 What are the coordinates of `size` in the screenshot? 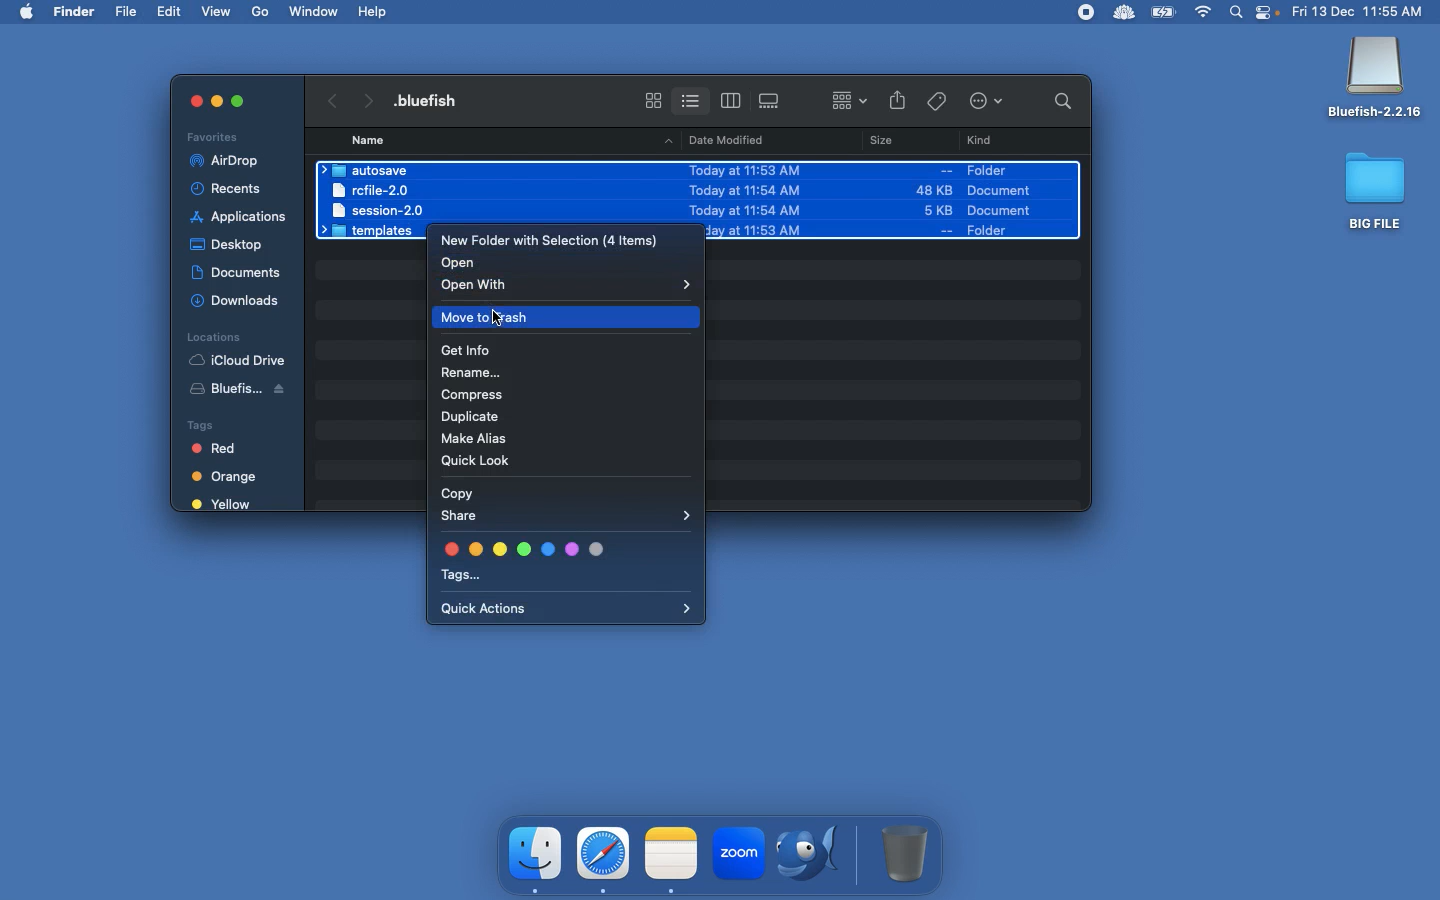 It's located at (876, 143).